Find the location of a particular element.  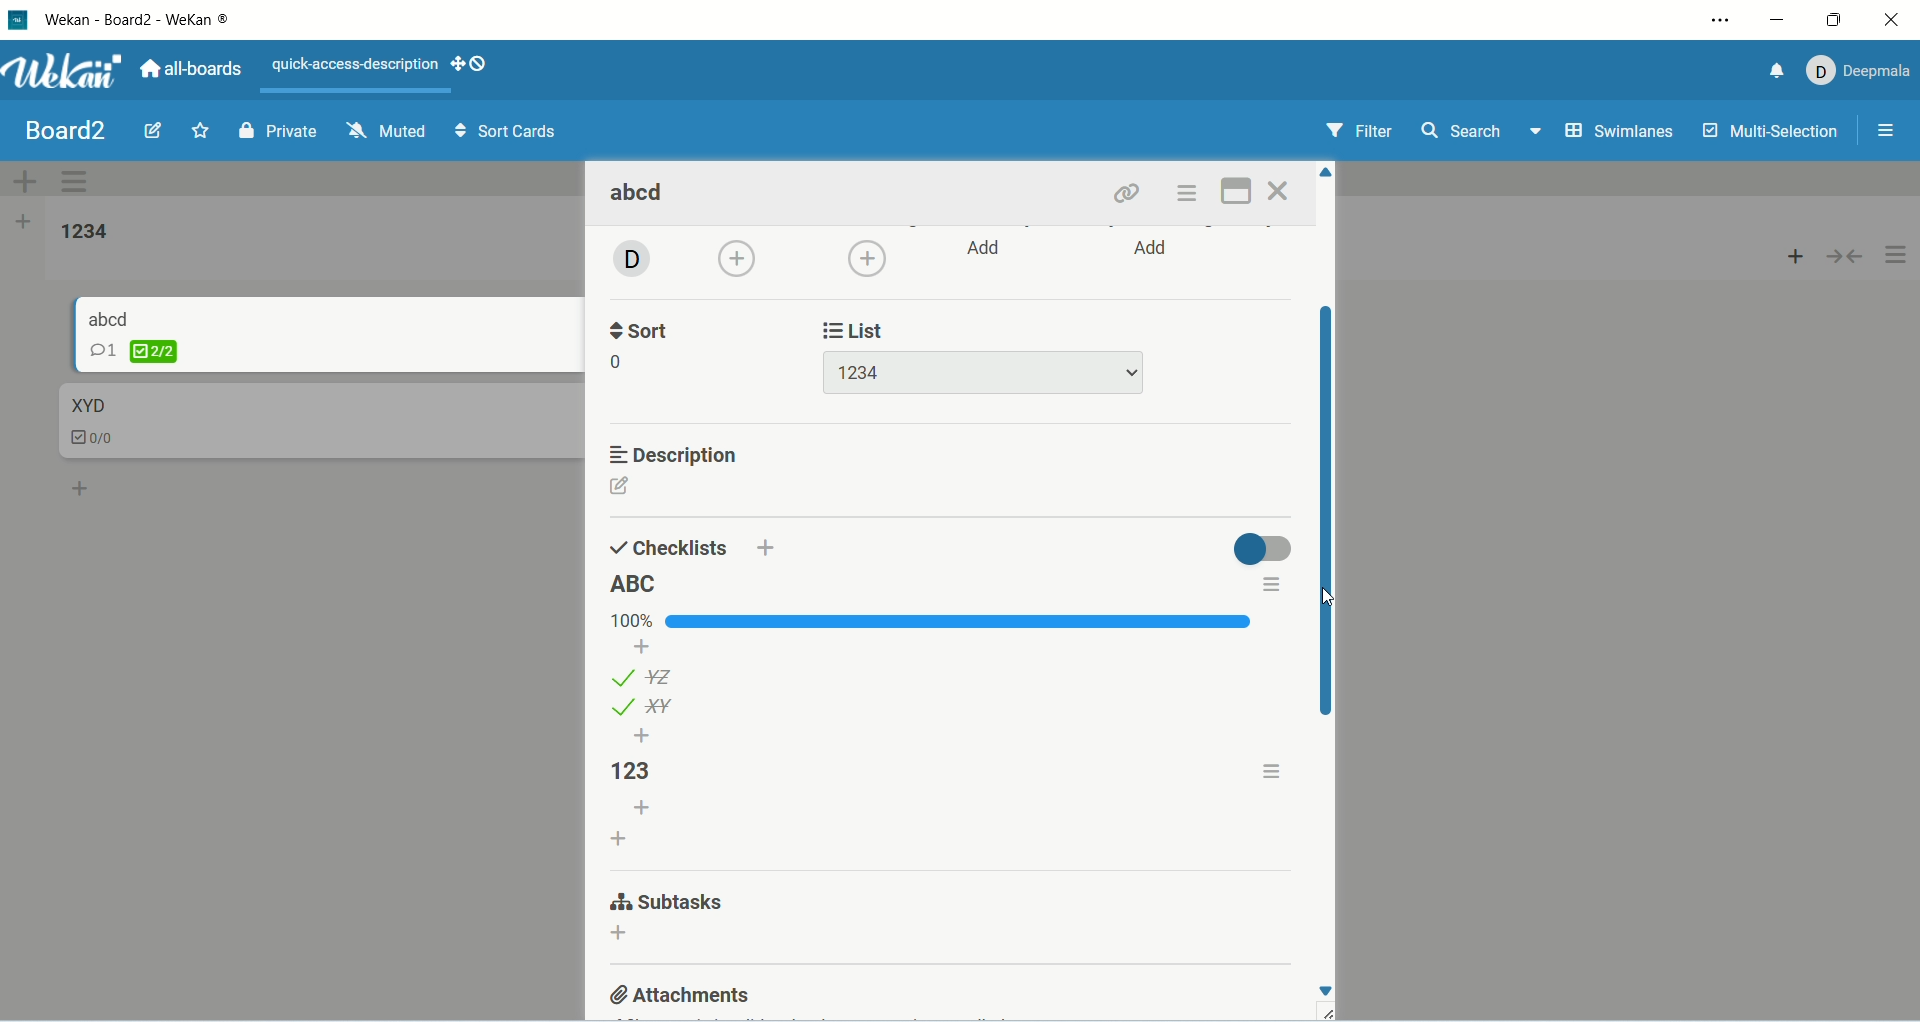

logo is located at coordinates (16, 21).